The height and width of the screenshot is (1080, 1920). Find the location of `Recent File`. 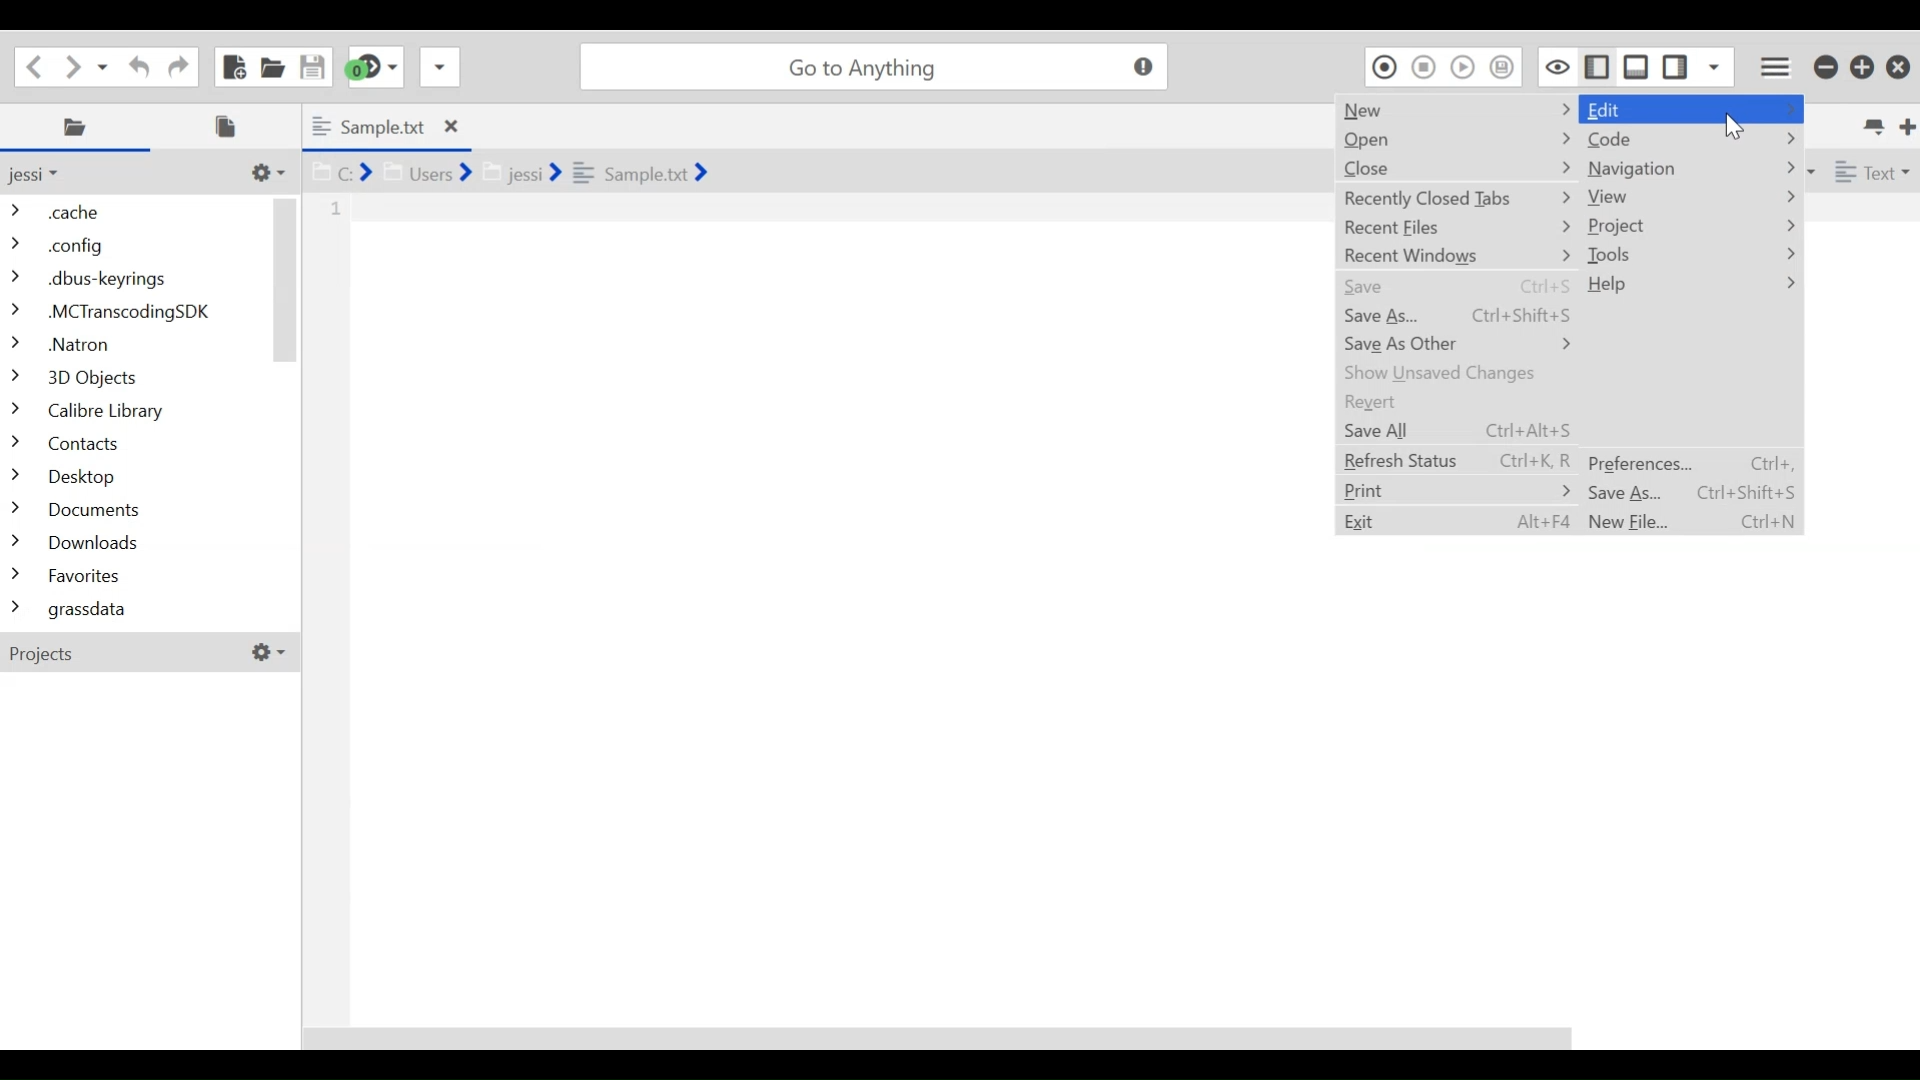

Recent File is located at coordinates (1454, 229).